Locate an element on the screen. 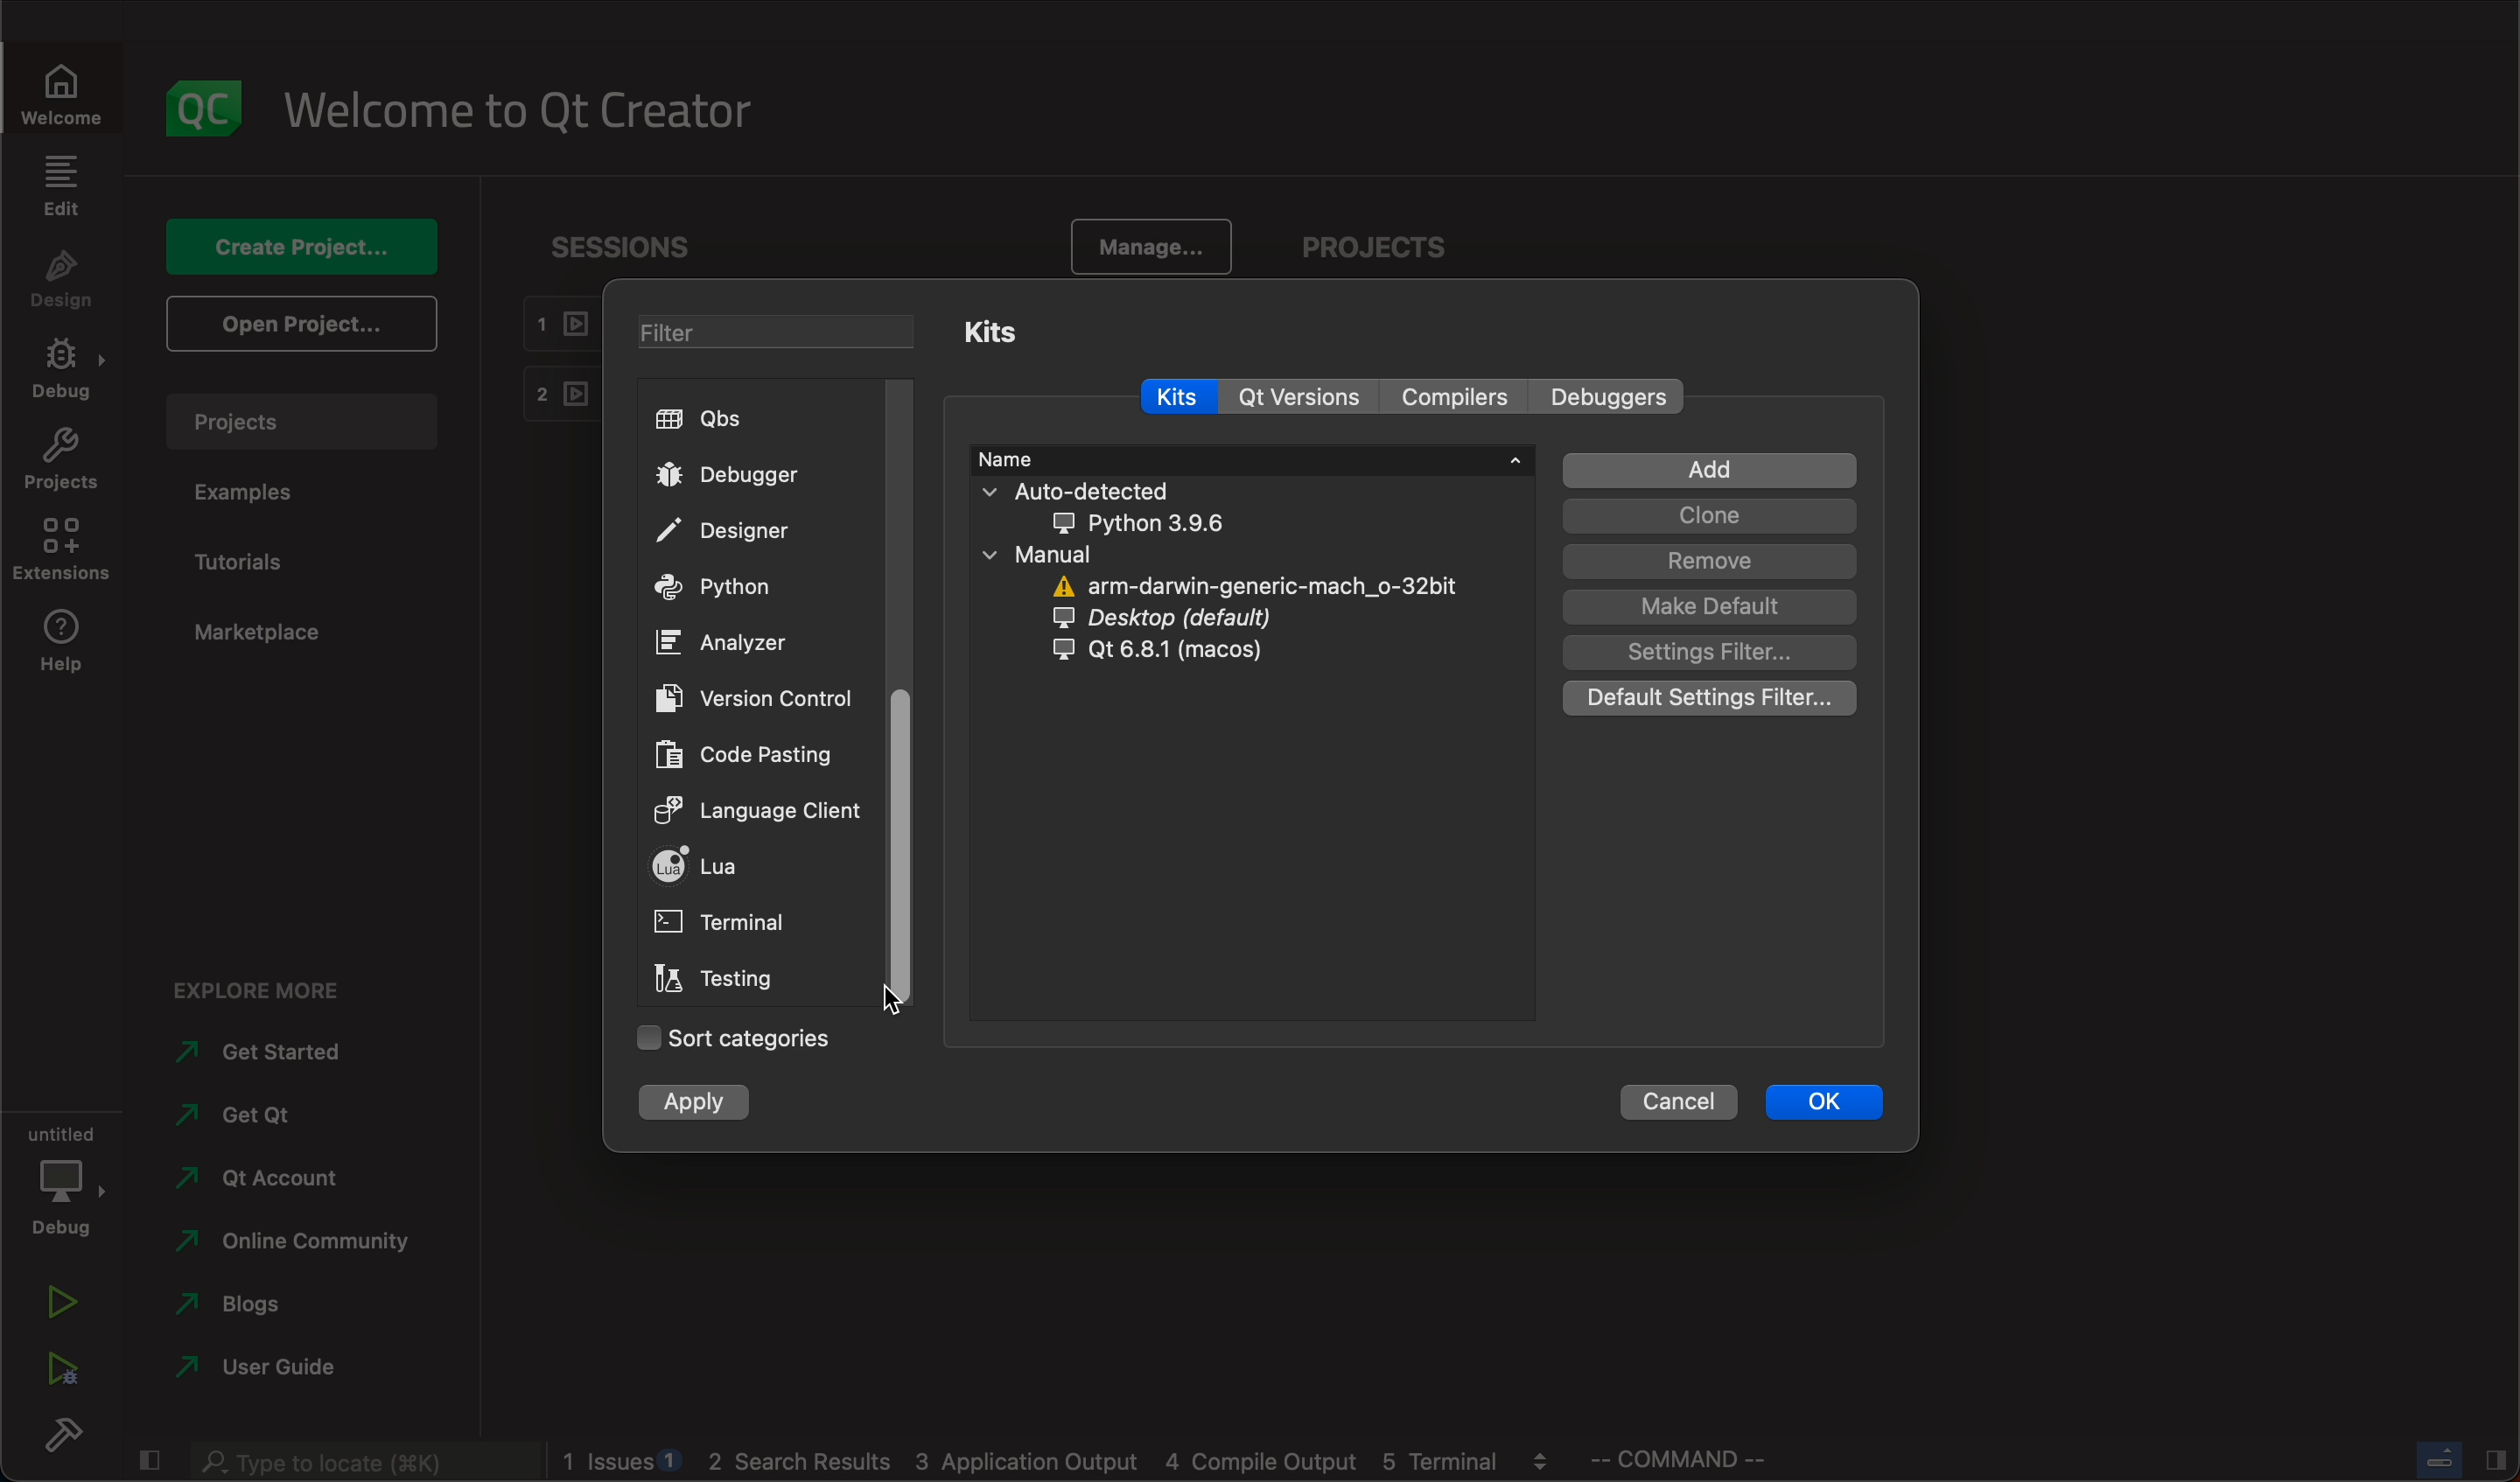 The image size is (2520, 1482).  is located at coordinates (1609, 395).